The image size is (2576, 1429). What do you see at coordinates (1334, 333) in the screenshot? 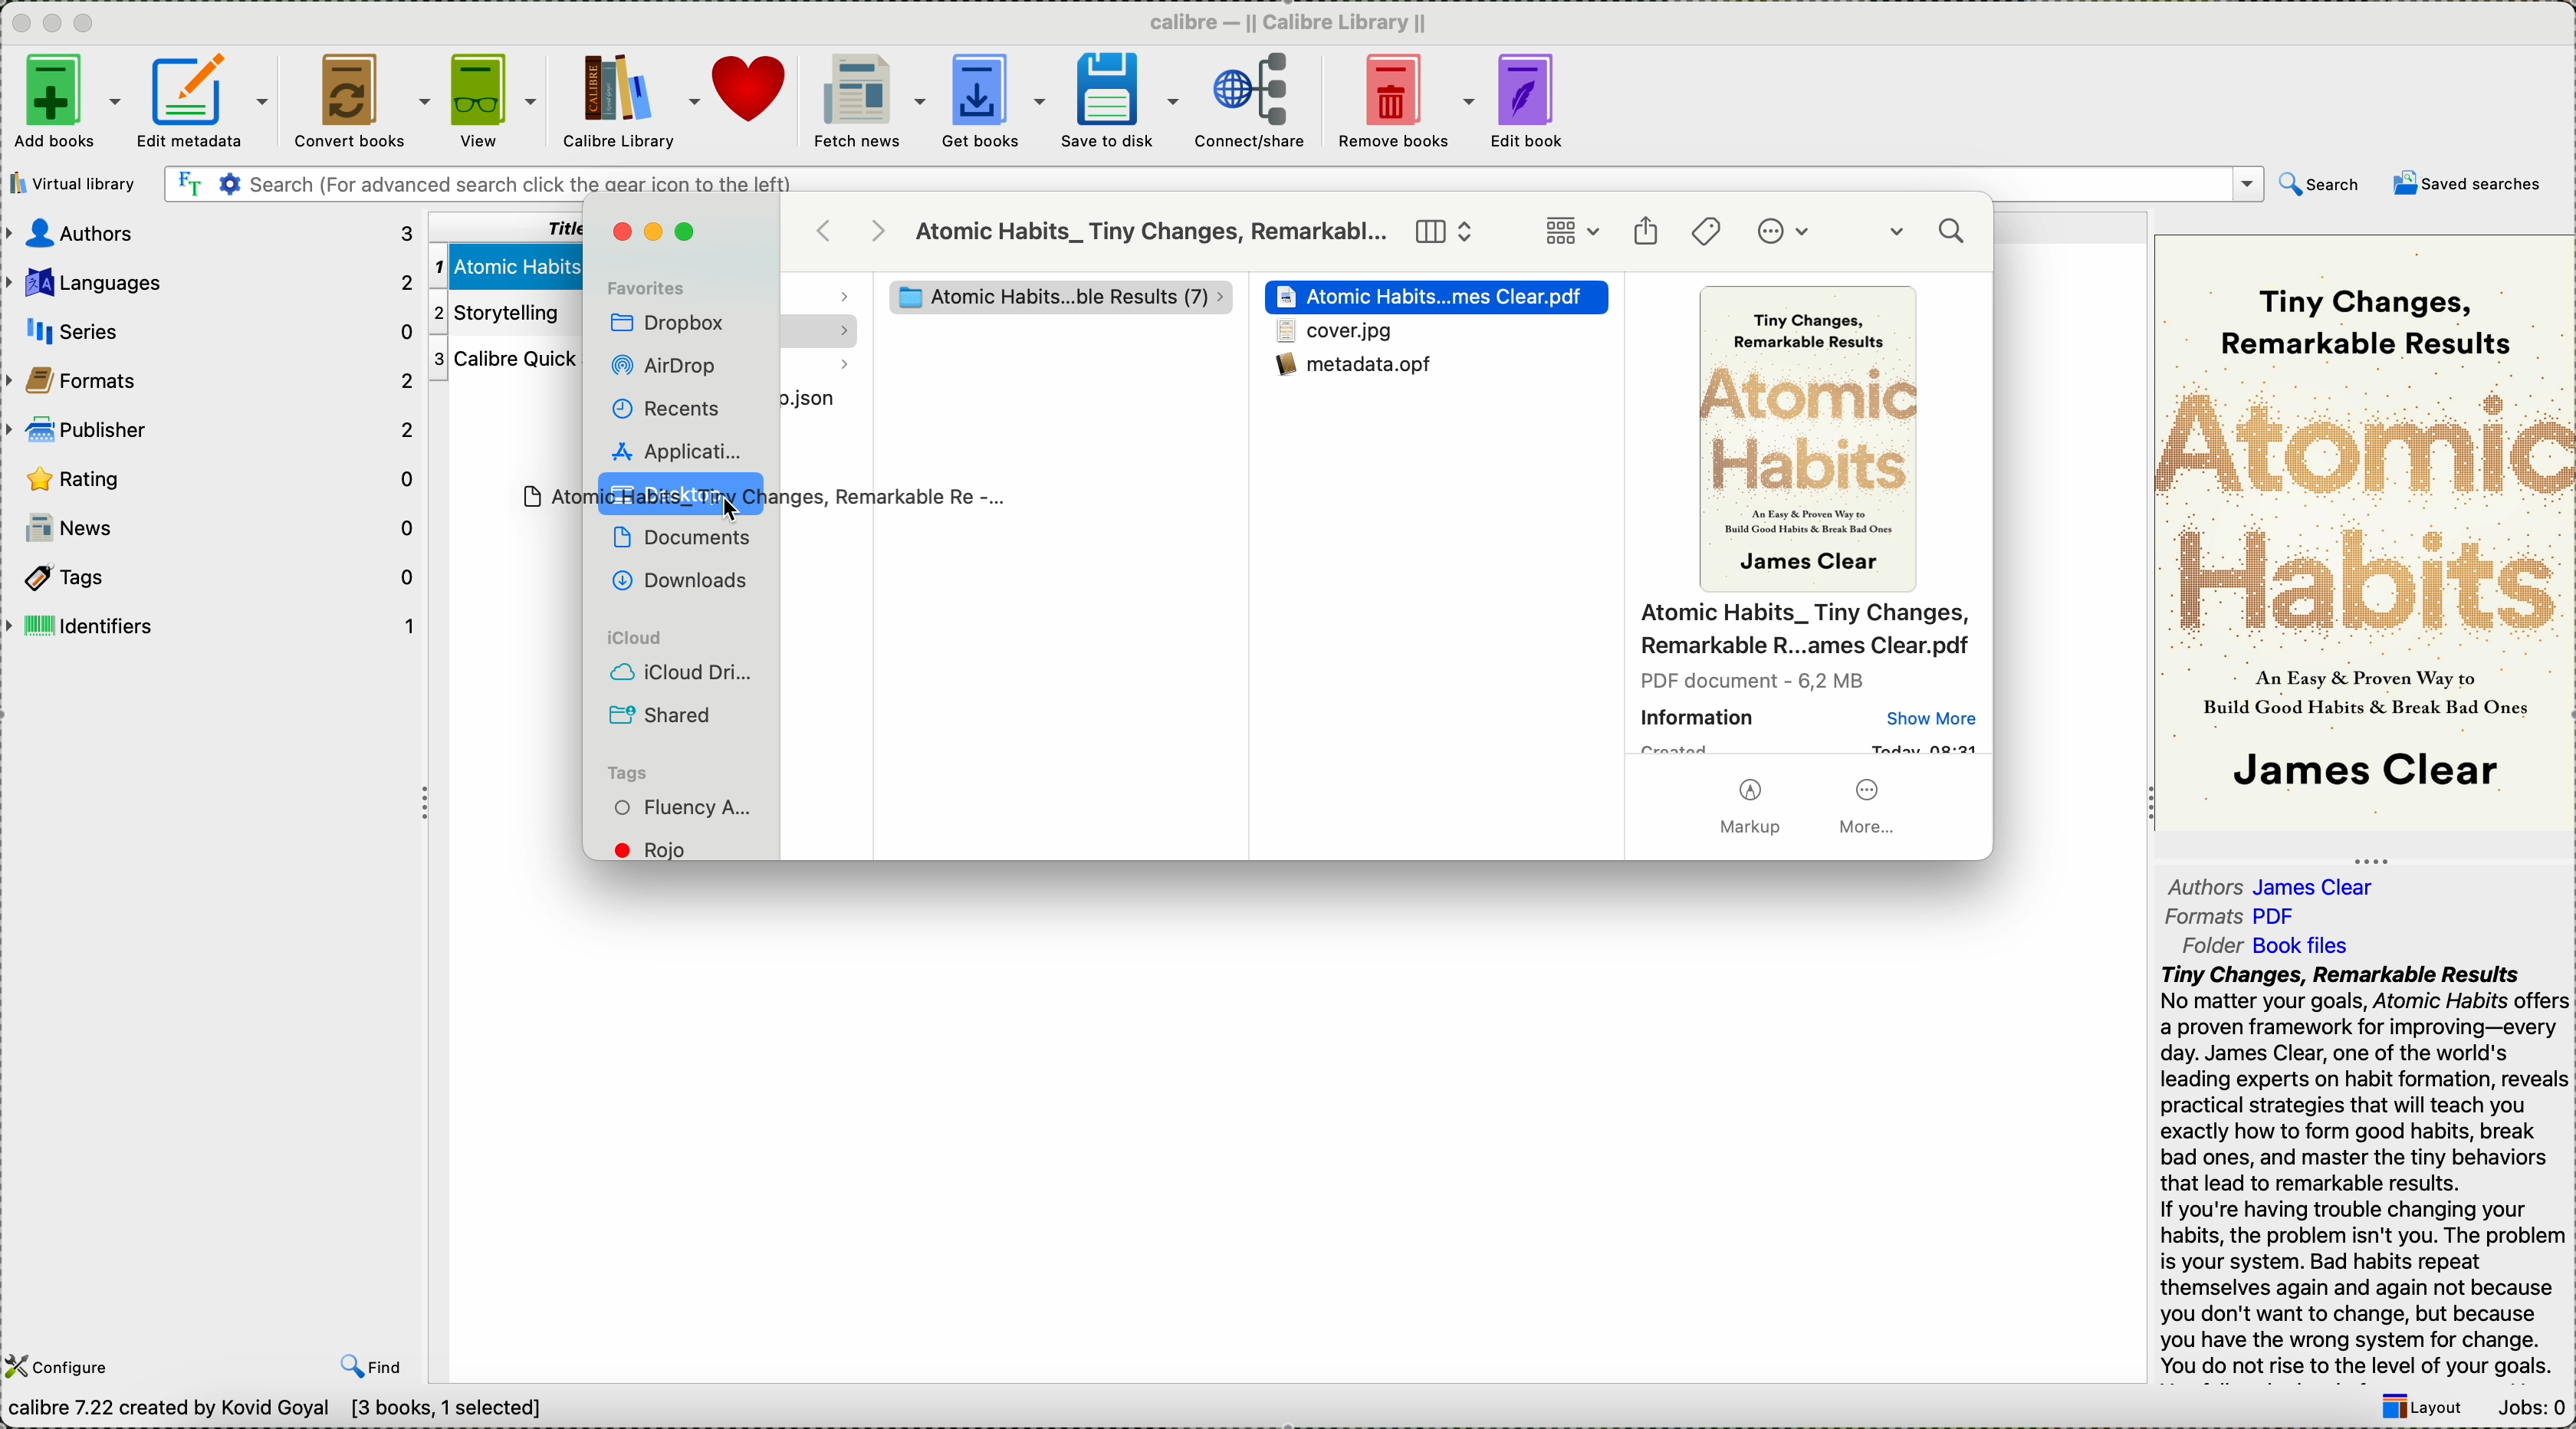
I see `file` at bounding box center [1334, 333].